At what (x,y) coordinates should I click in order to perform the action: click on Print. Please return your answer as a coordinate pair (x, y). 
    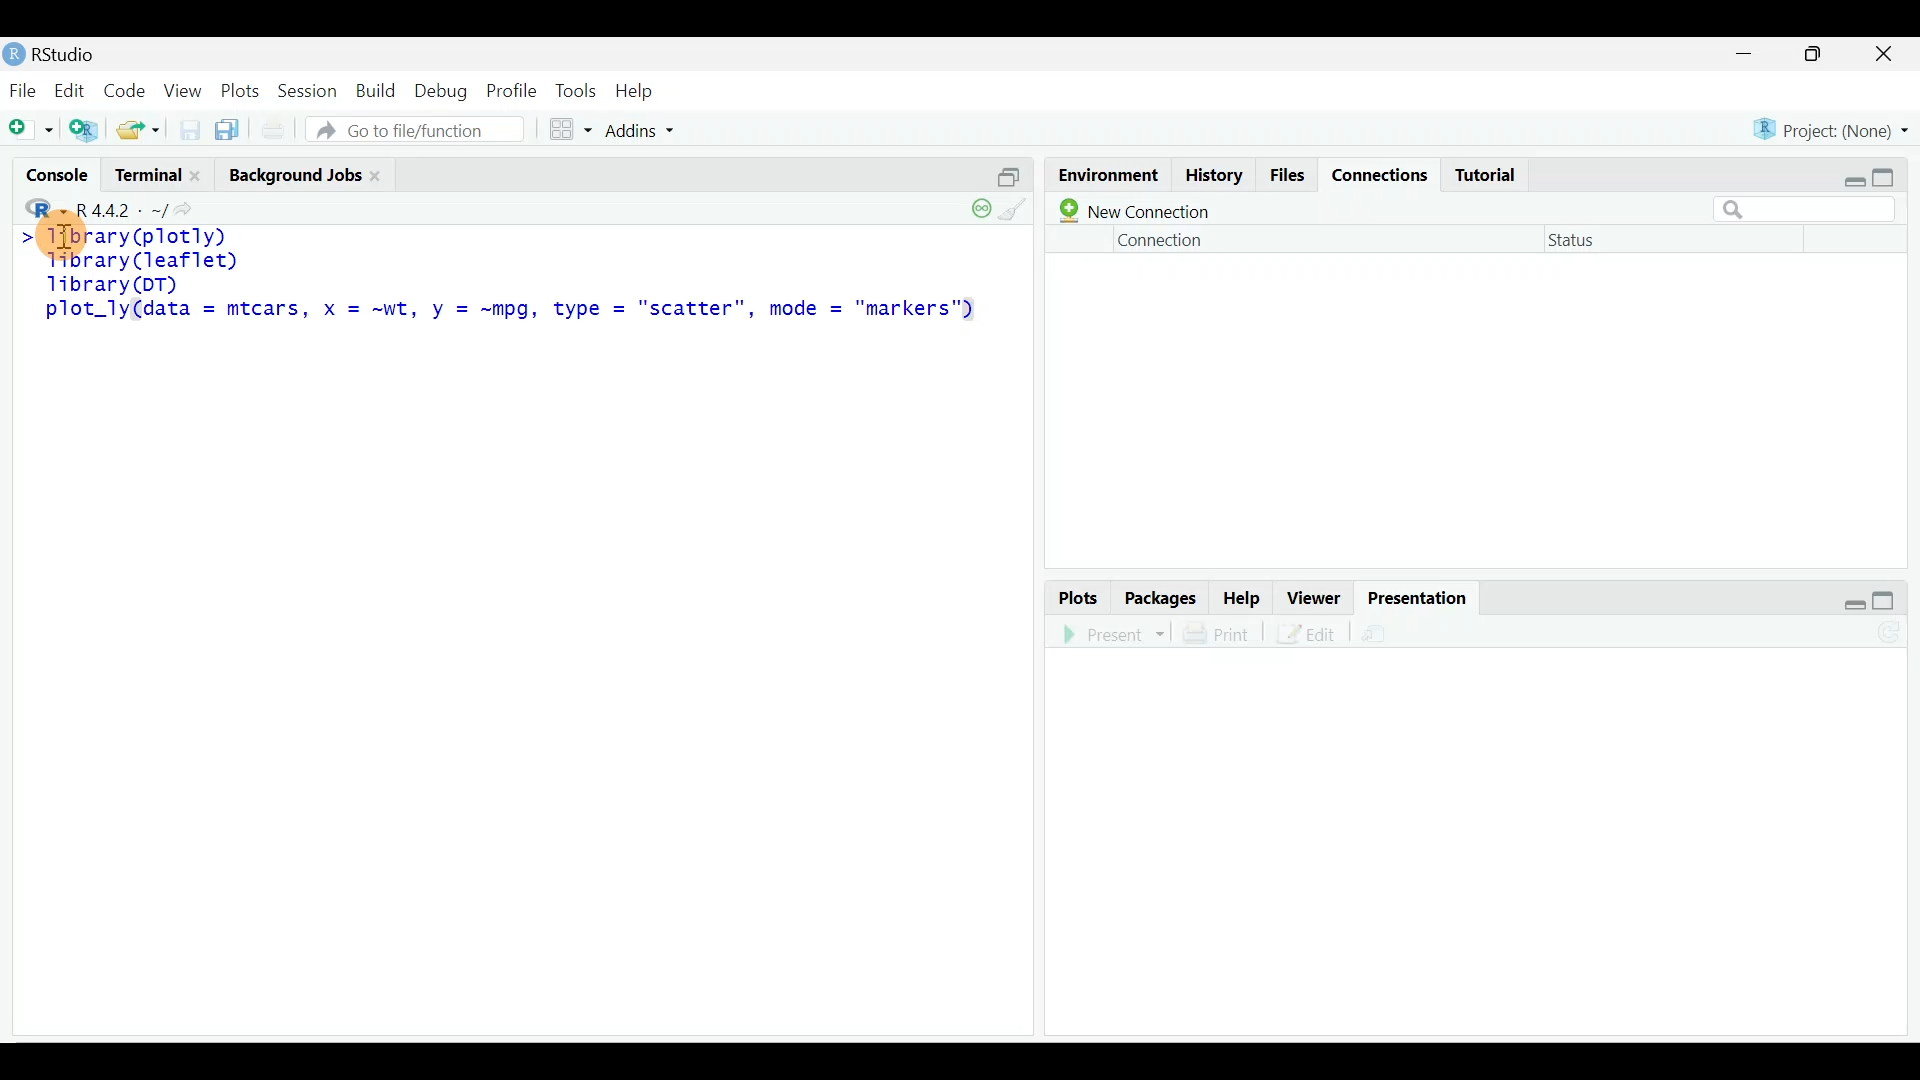
    Looking at the image, I should click on (1219, 629).